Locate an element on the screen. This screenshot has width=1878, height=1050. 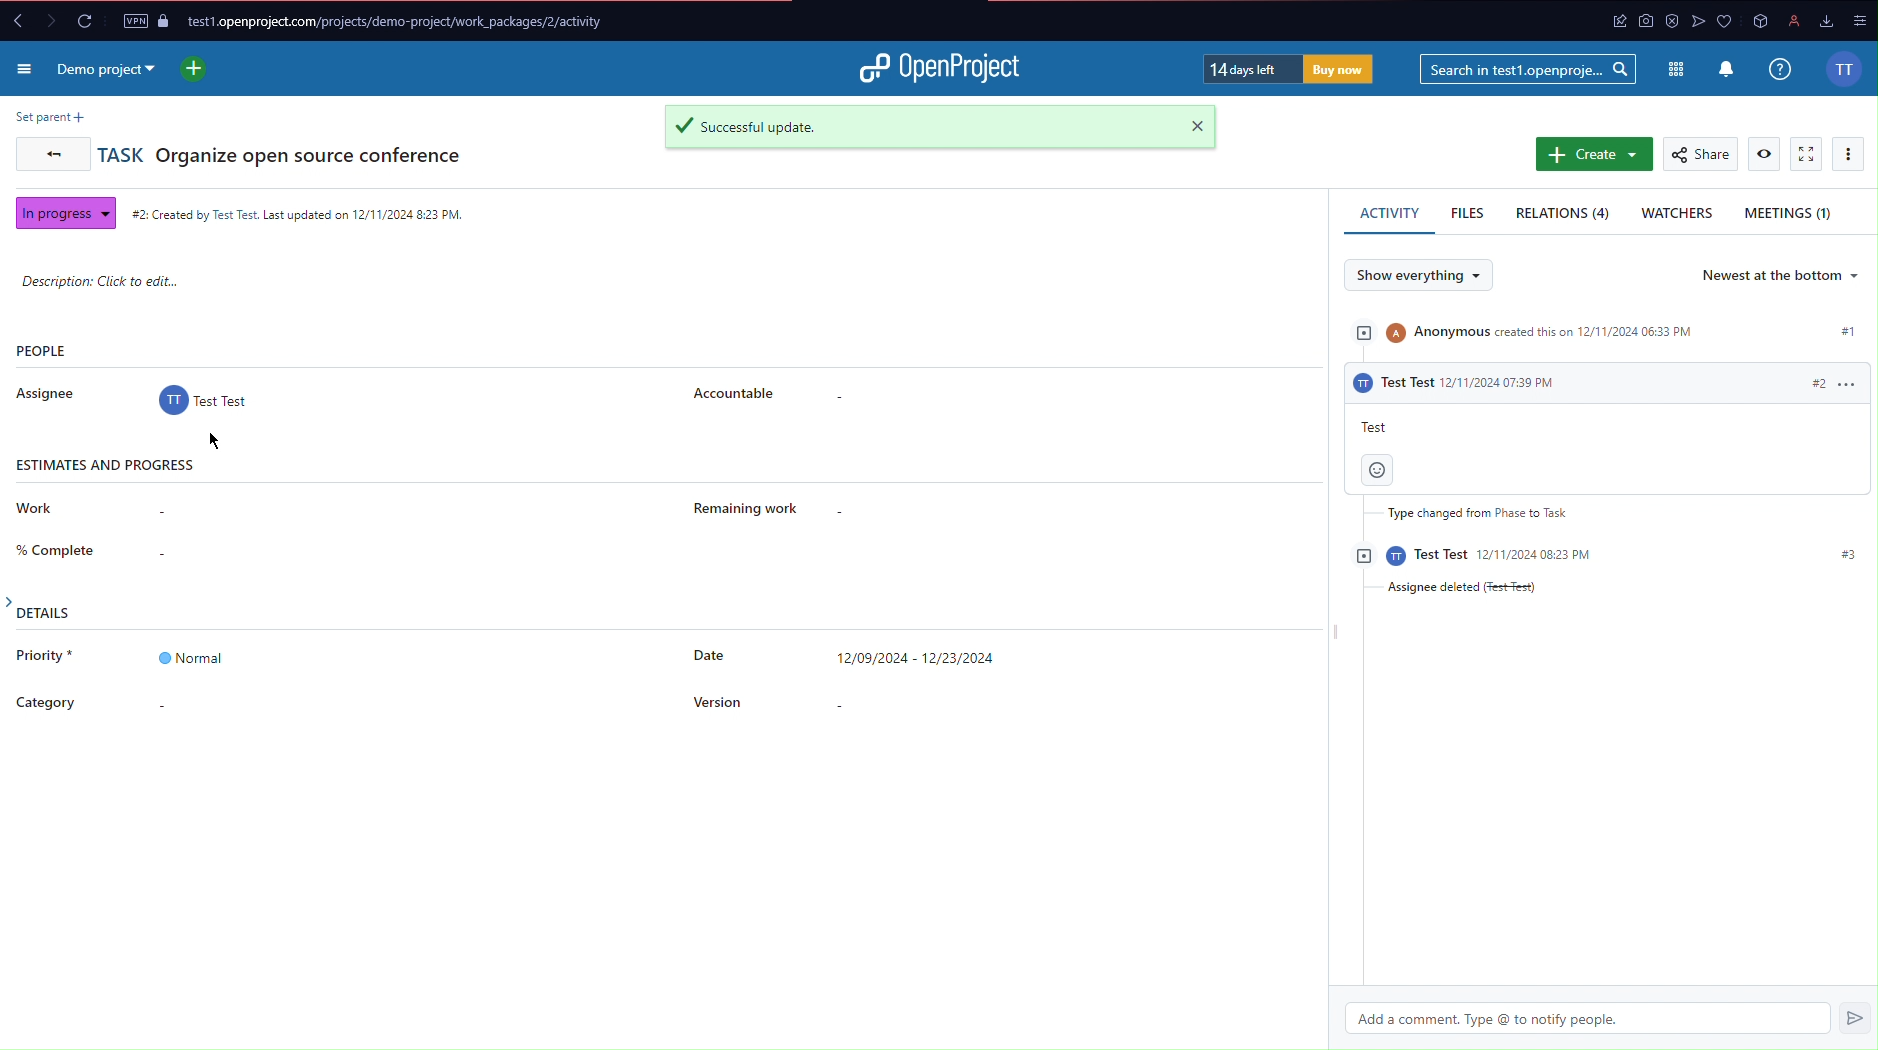
Meetings is located at coordinates (1797, 216).